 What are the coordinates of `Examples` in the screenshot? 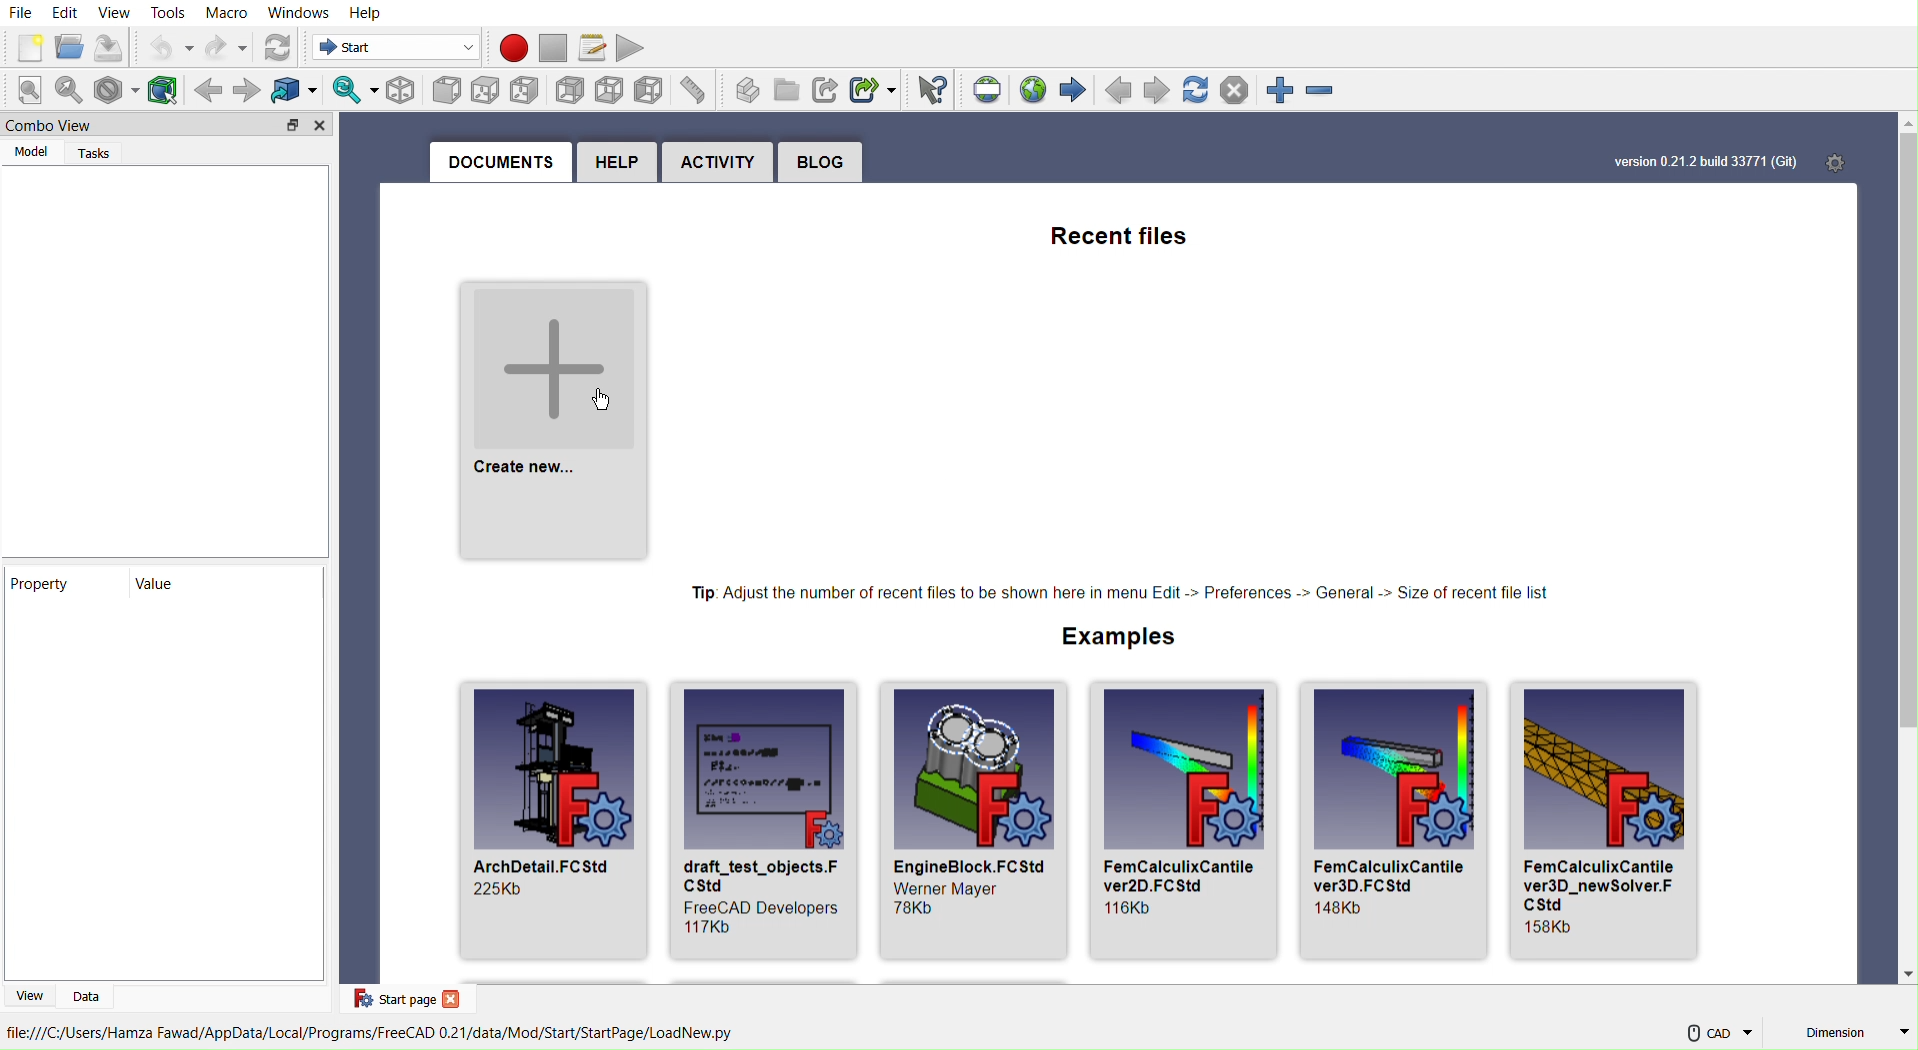 It's located at (1115, 635).